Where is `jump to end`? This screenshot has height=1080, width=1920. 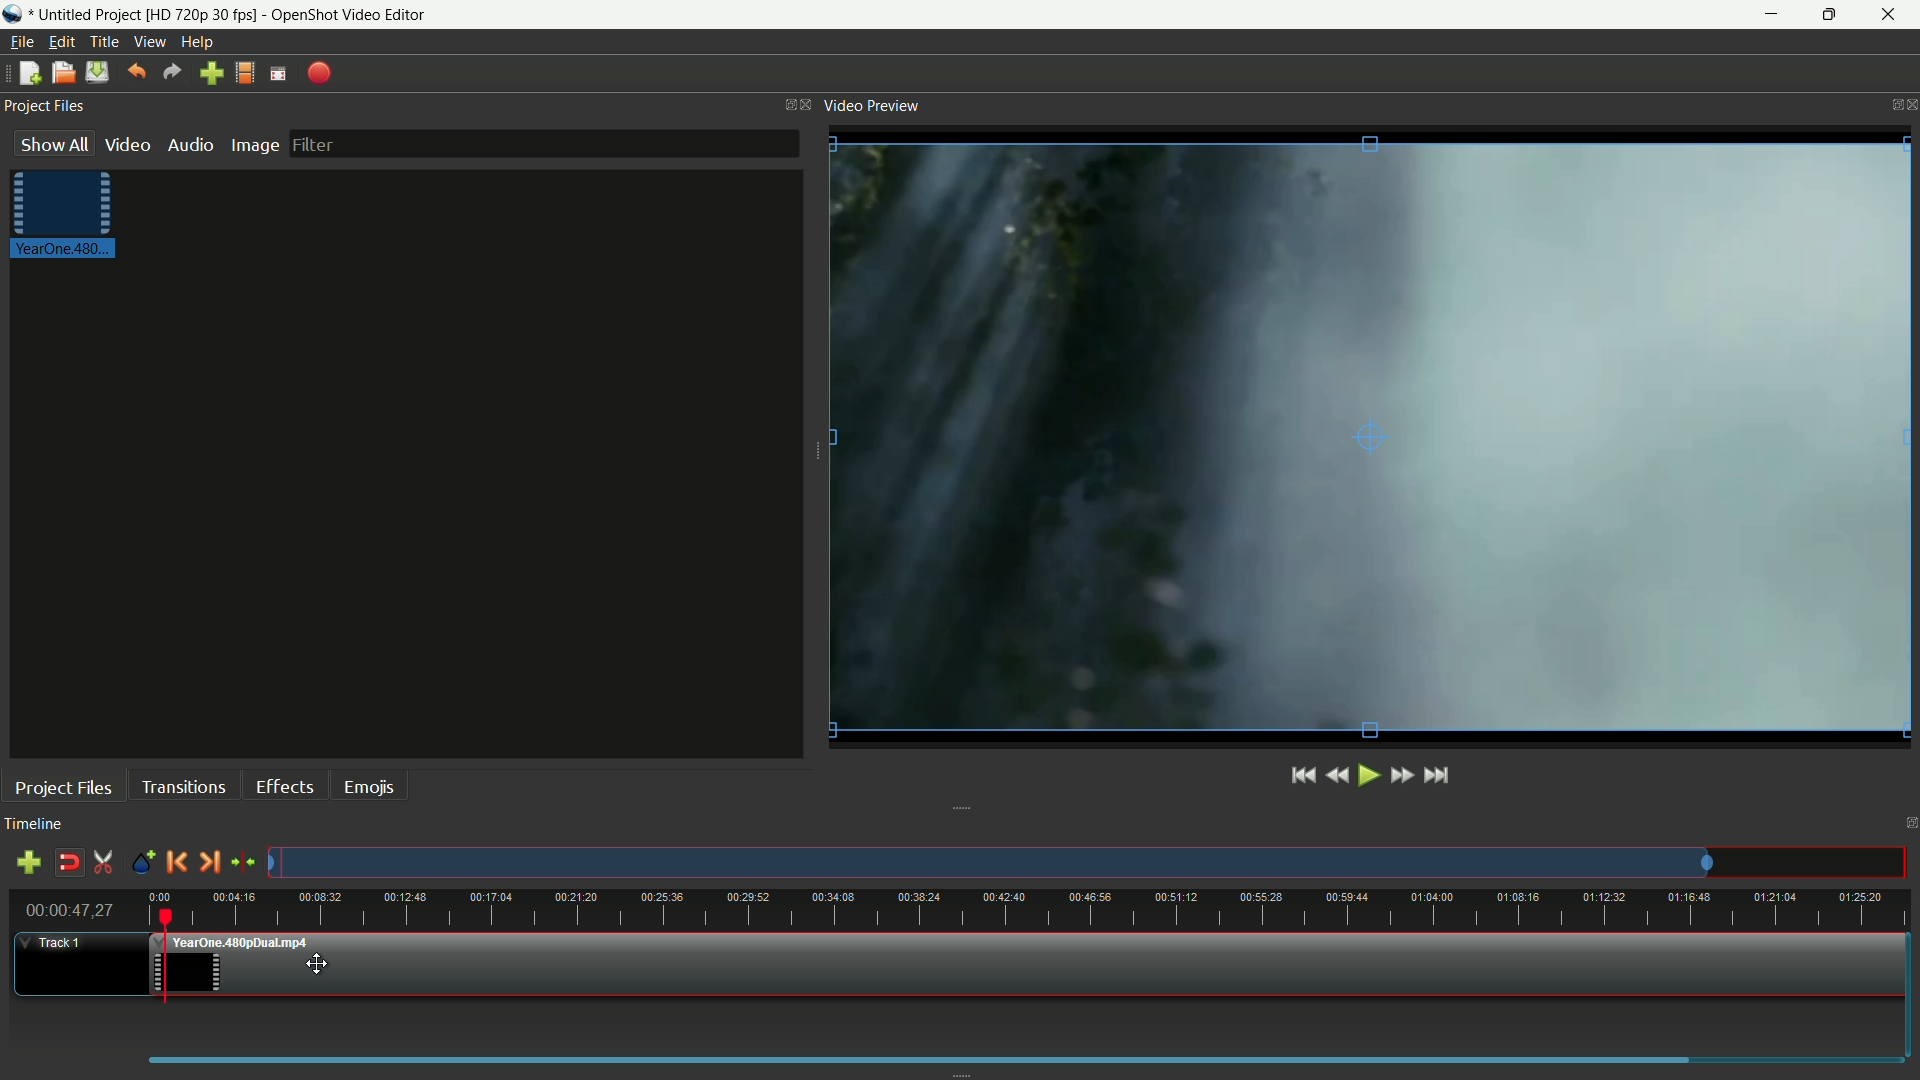
jump to end is located at coordinates (1435, 775).